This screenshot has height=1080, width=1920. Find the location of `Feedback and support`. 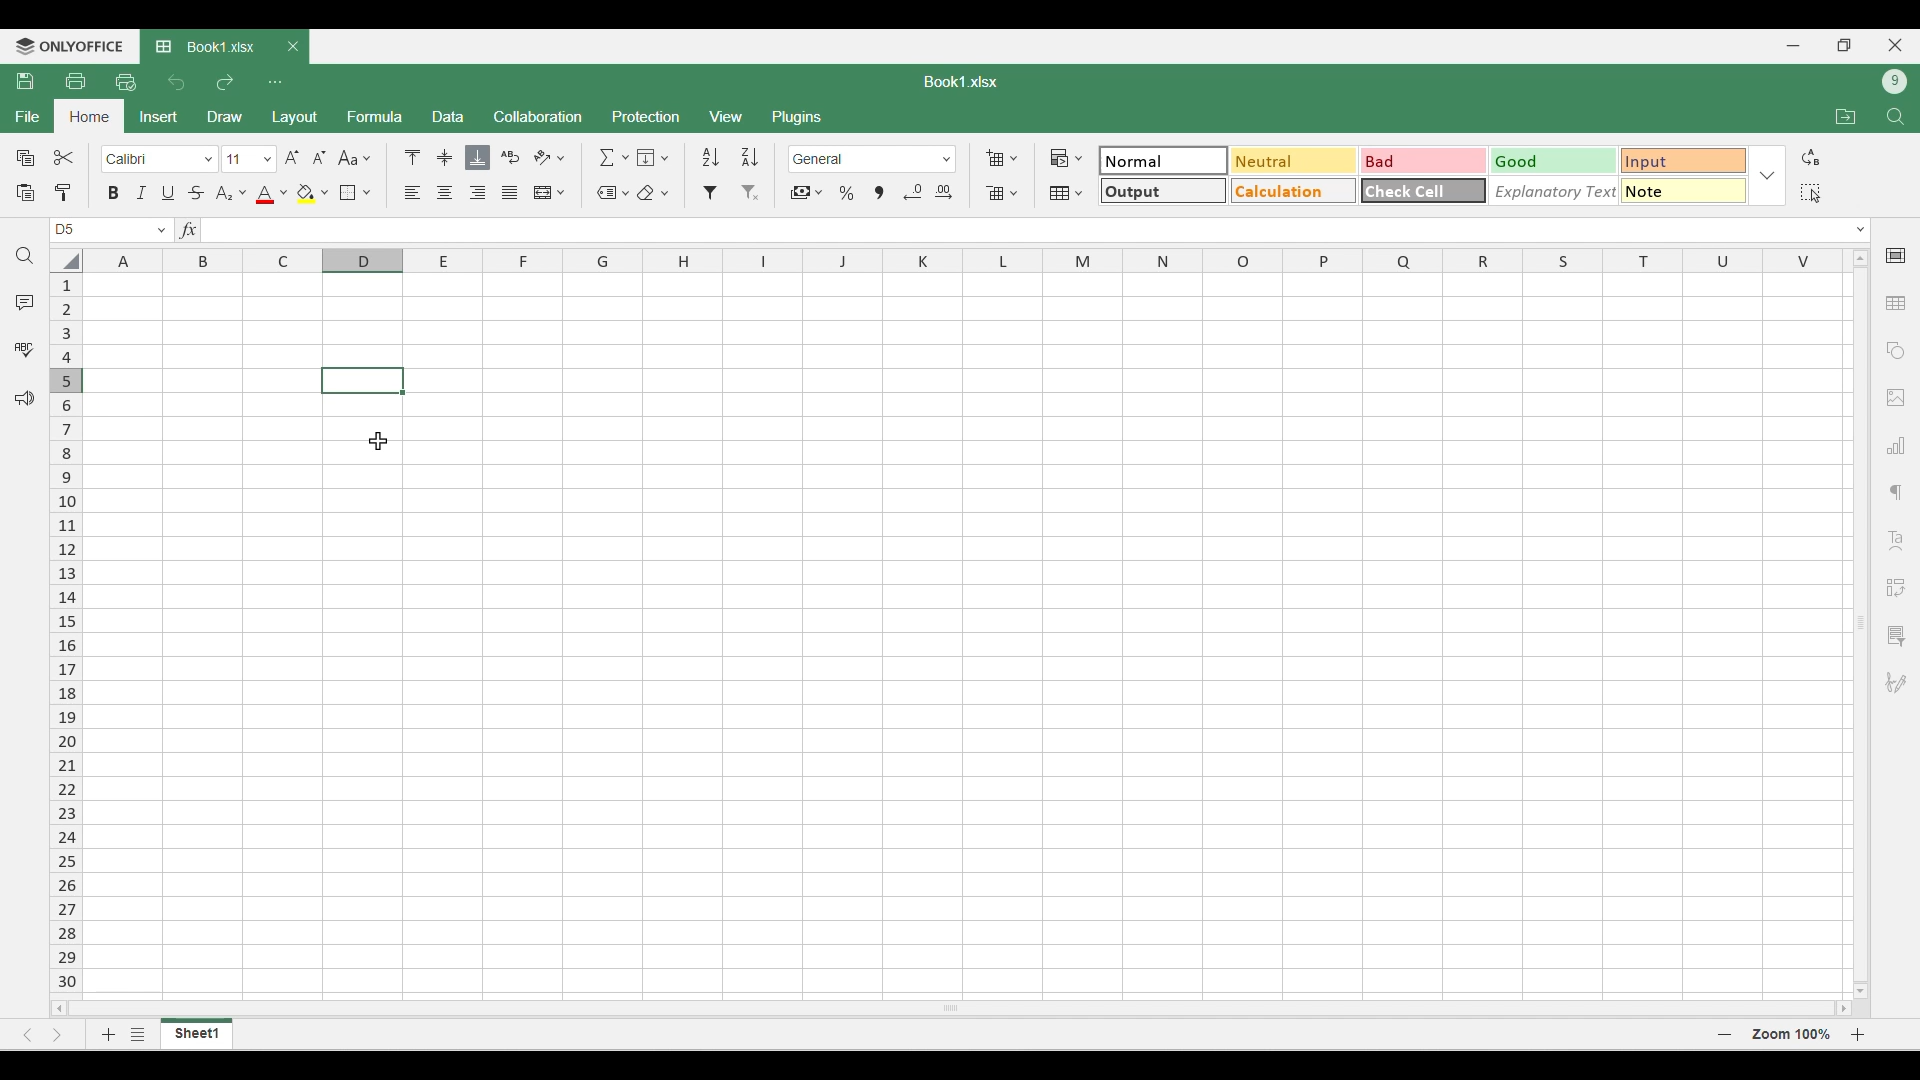

Feedback and support is located at coordinates (25, 399).